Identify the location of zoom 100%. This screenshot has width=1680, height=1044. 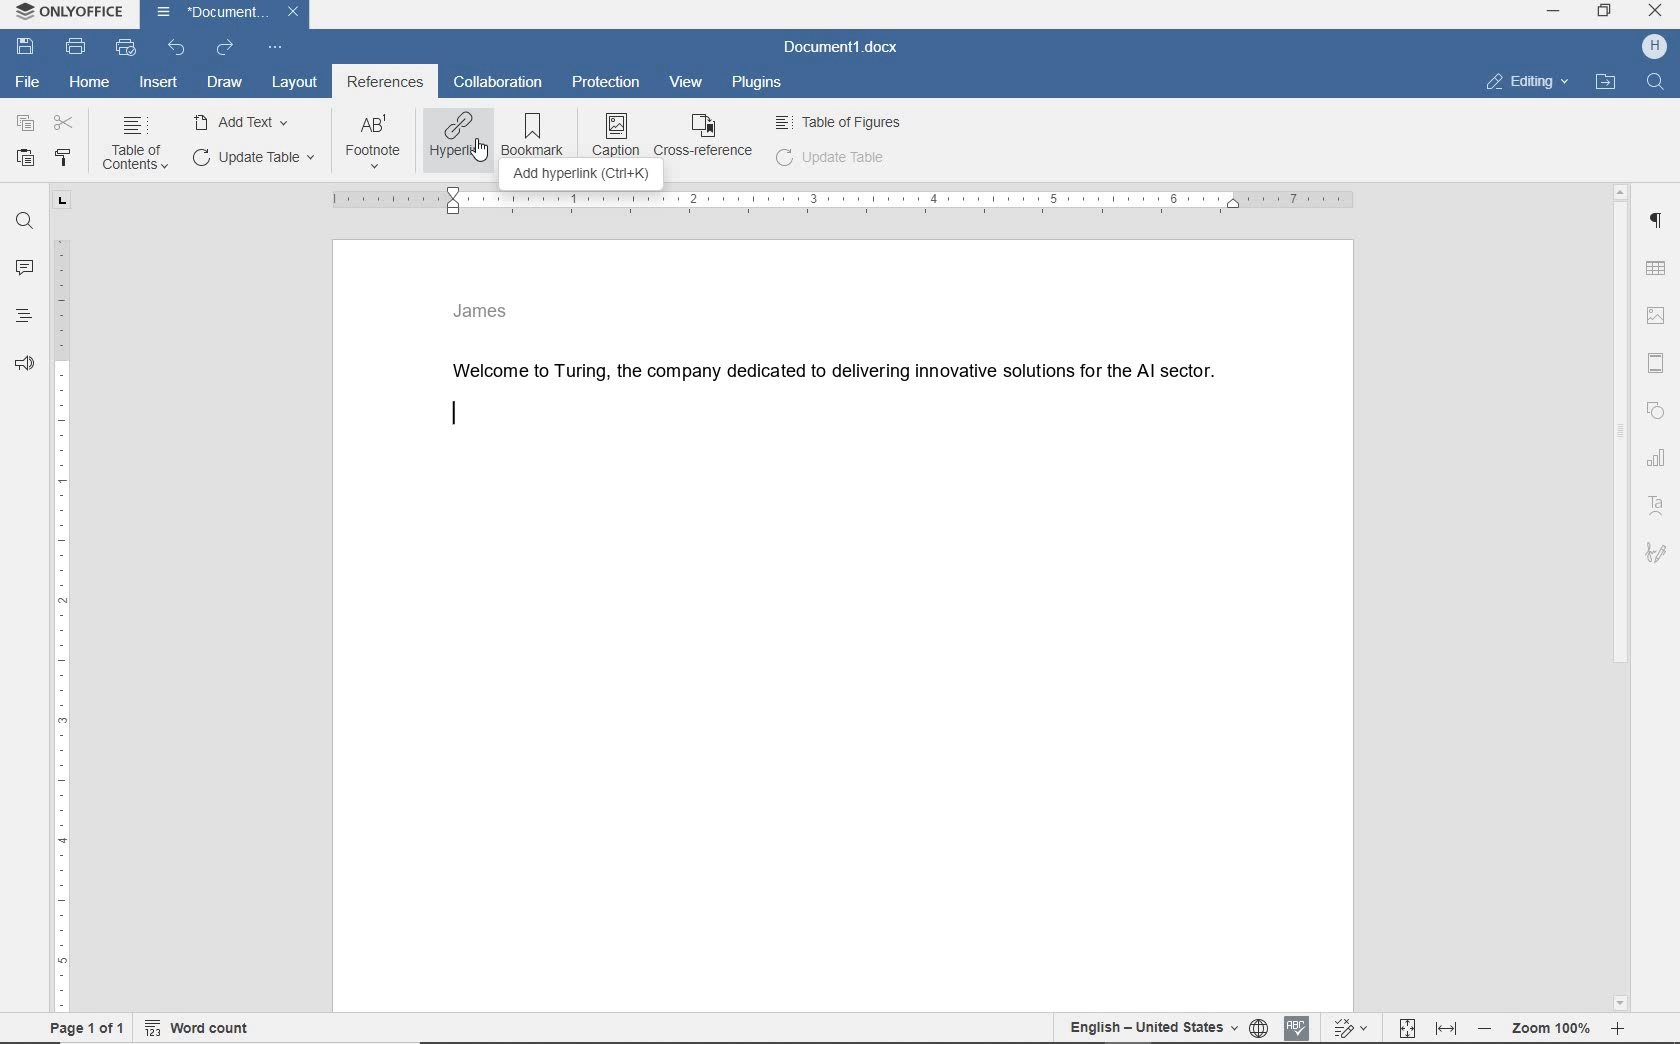
(1557, 1031).